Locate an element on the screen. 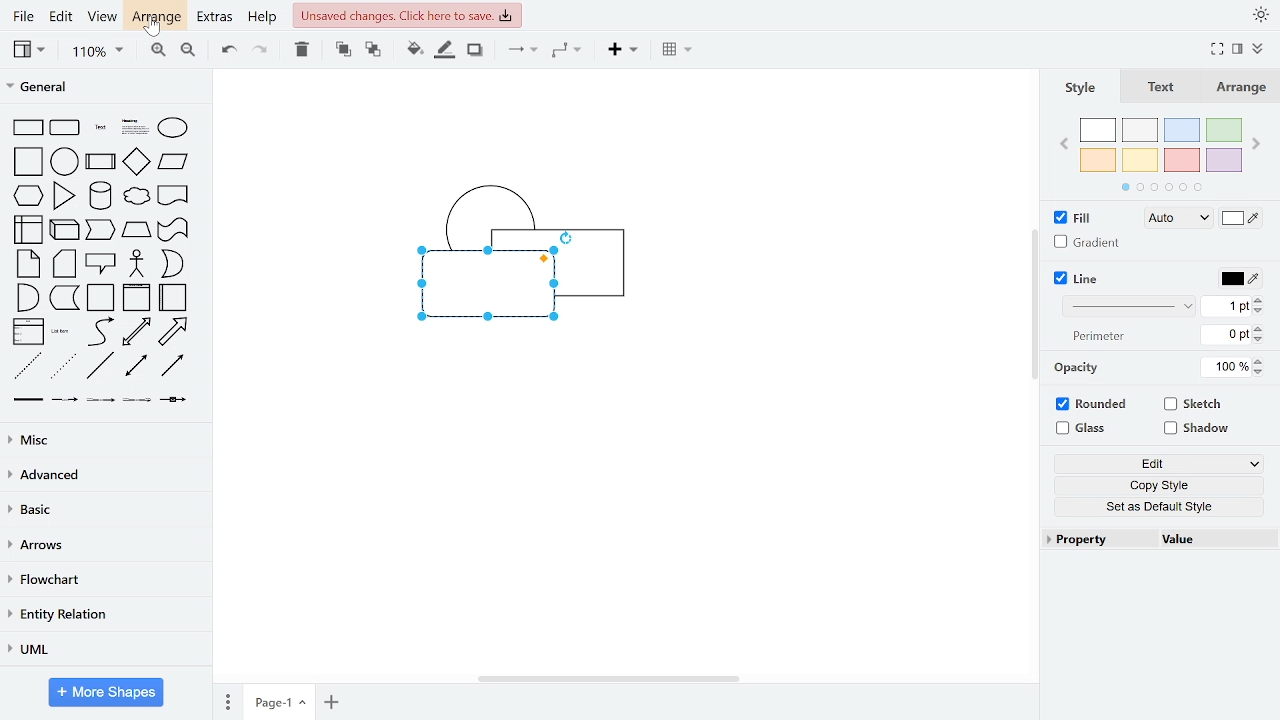 This screenshot has width=1280, height=720. connector with symbol is located at coordinates (174, 401).